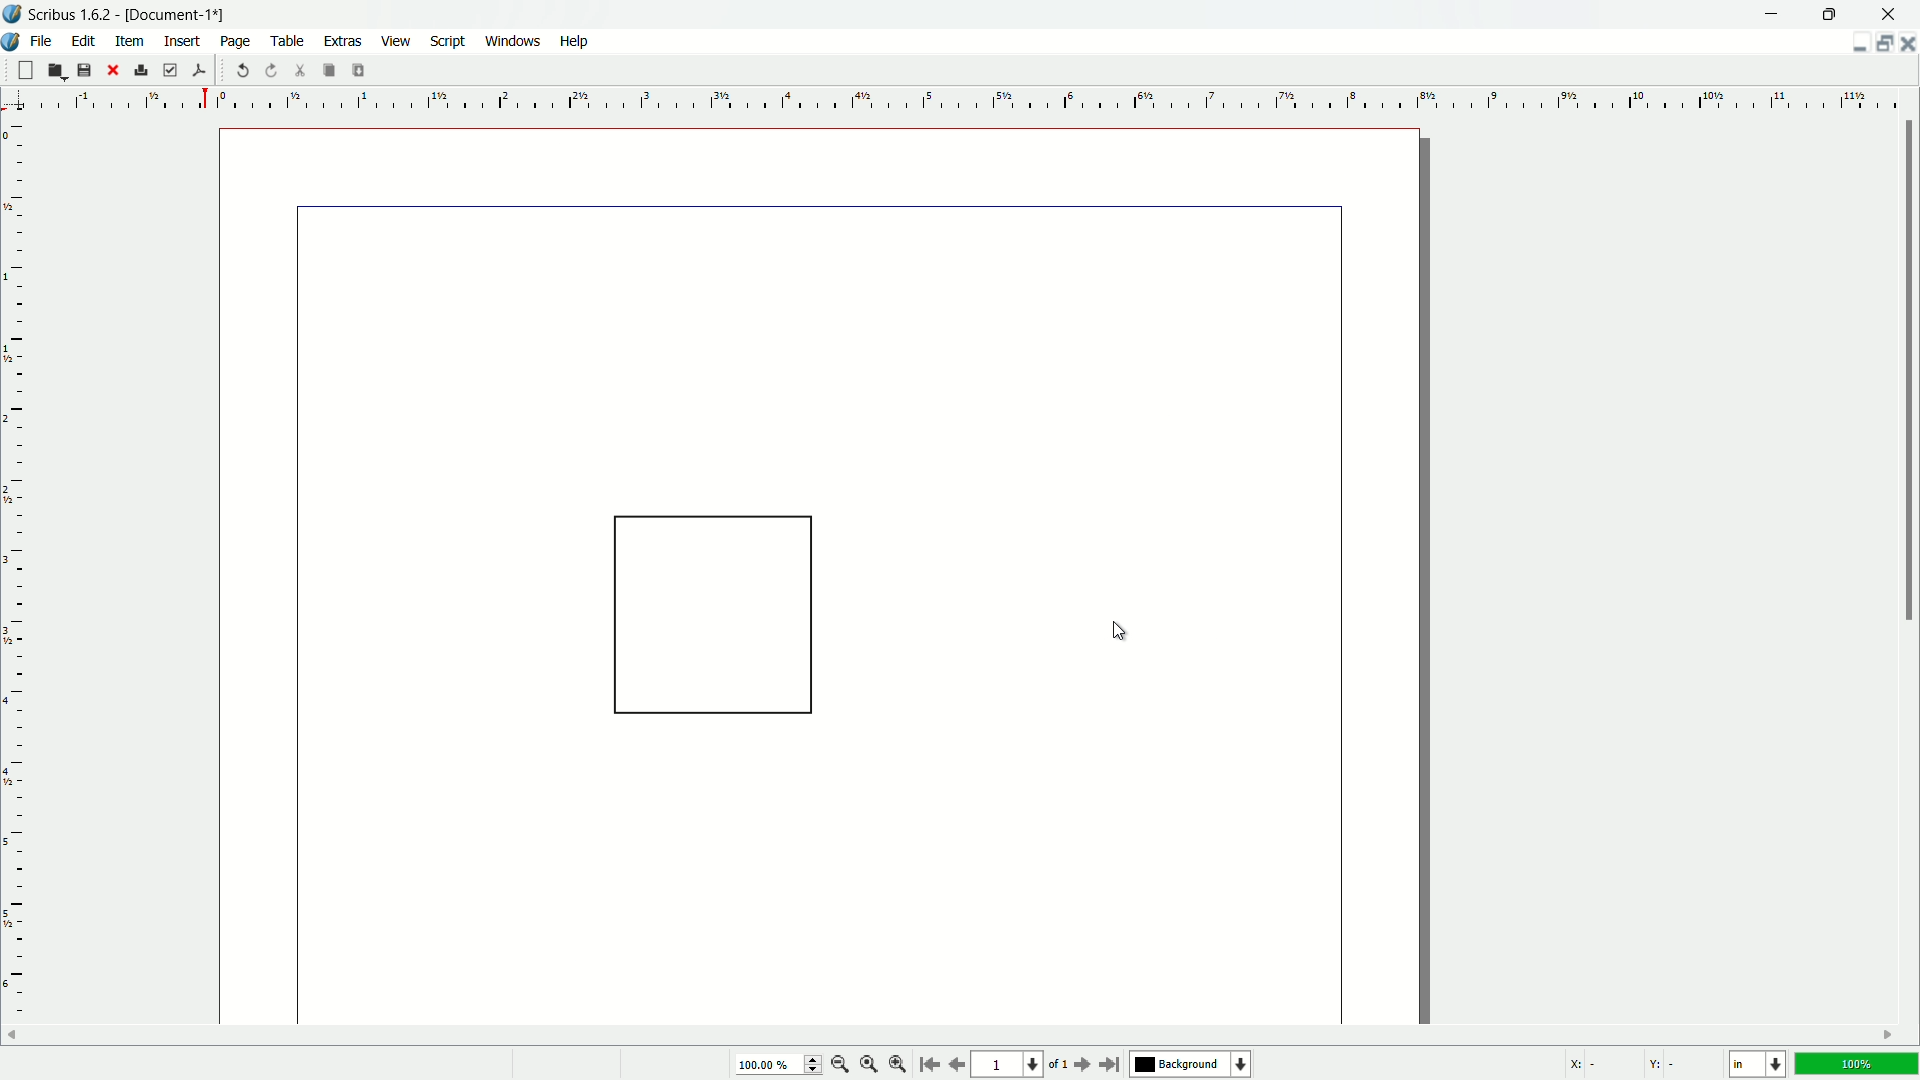  What do you see at coordinates (84, 70) in the screenshot?
I see `save` at bounding box center [84, 70].